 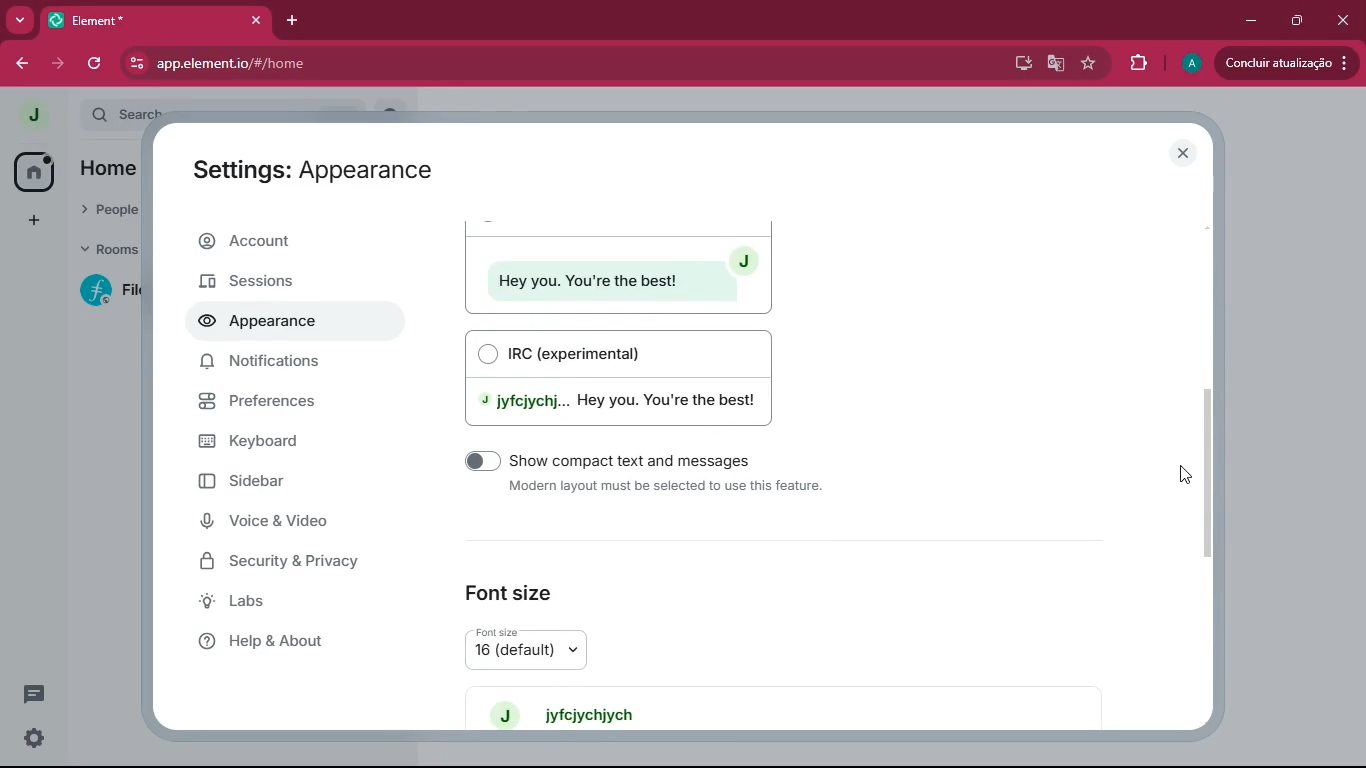 What do you see at coordinates (1286, 63) in the screenshot?
I see `update` at bounding box center [1286, 63].